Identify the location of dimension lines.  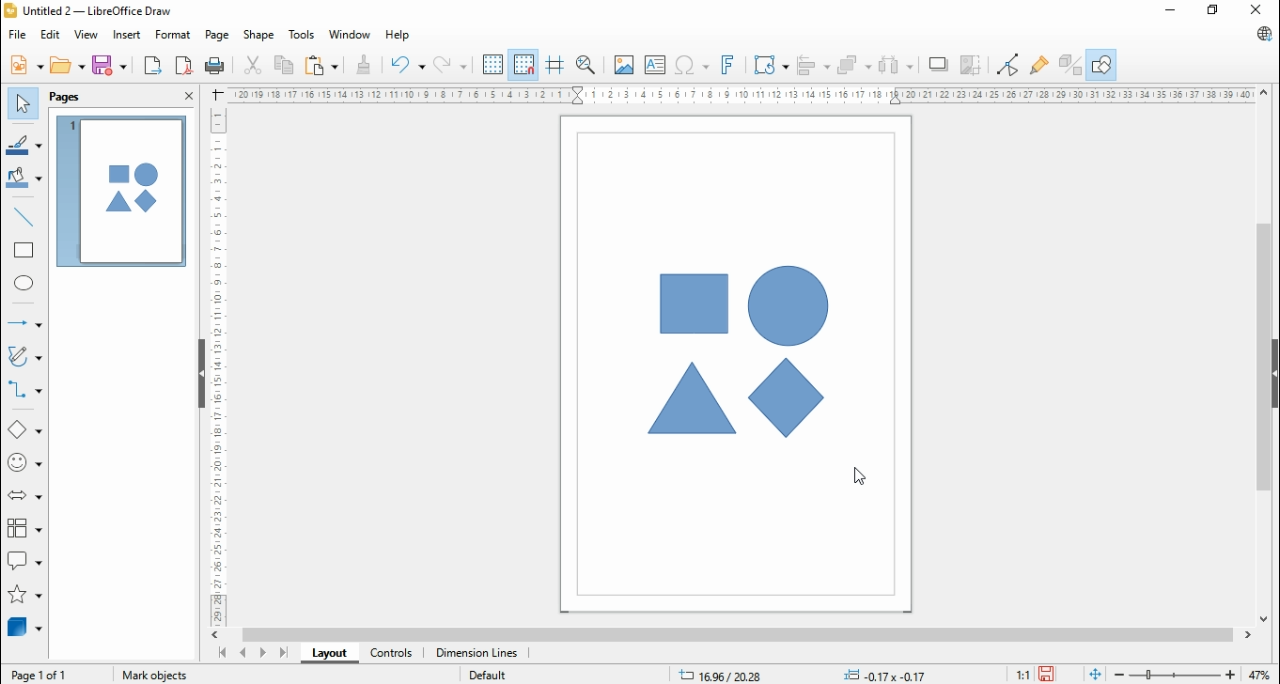
(476, 654).